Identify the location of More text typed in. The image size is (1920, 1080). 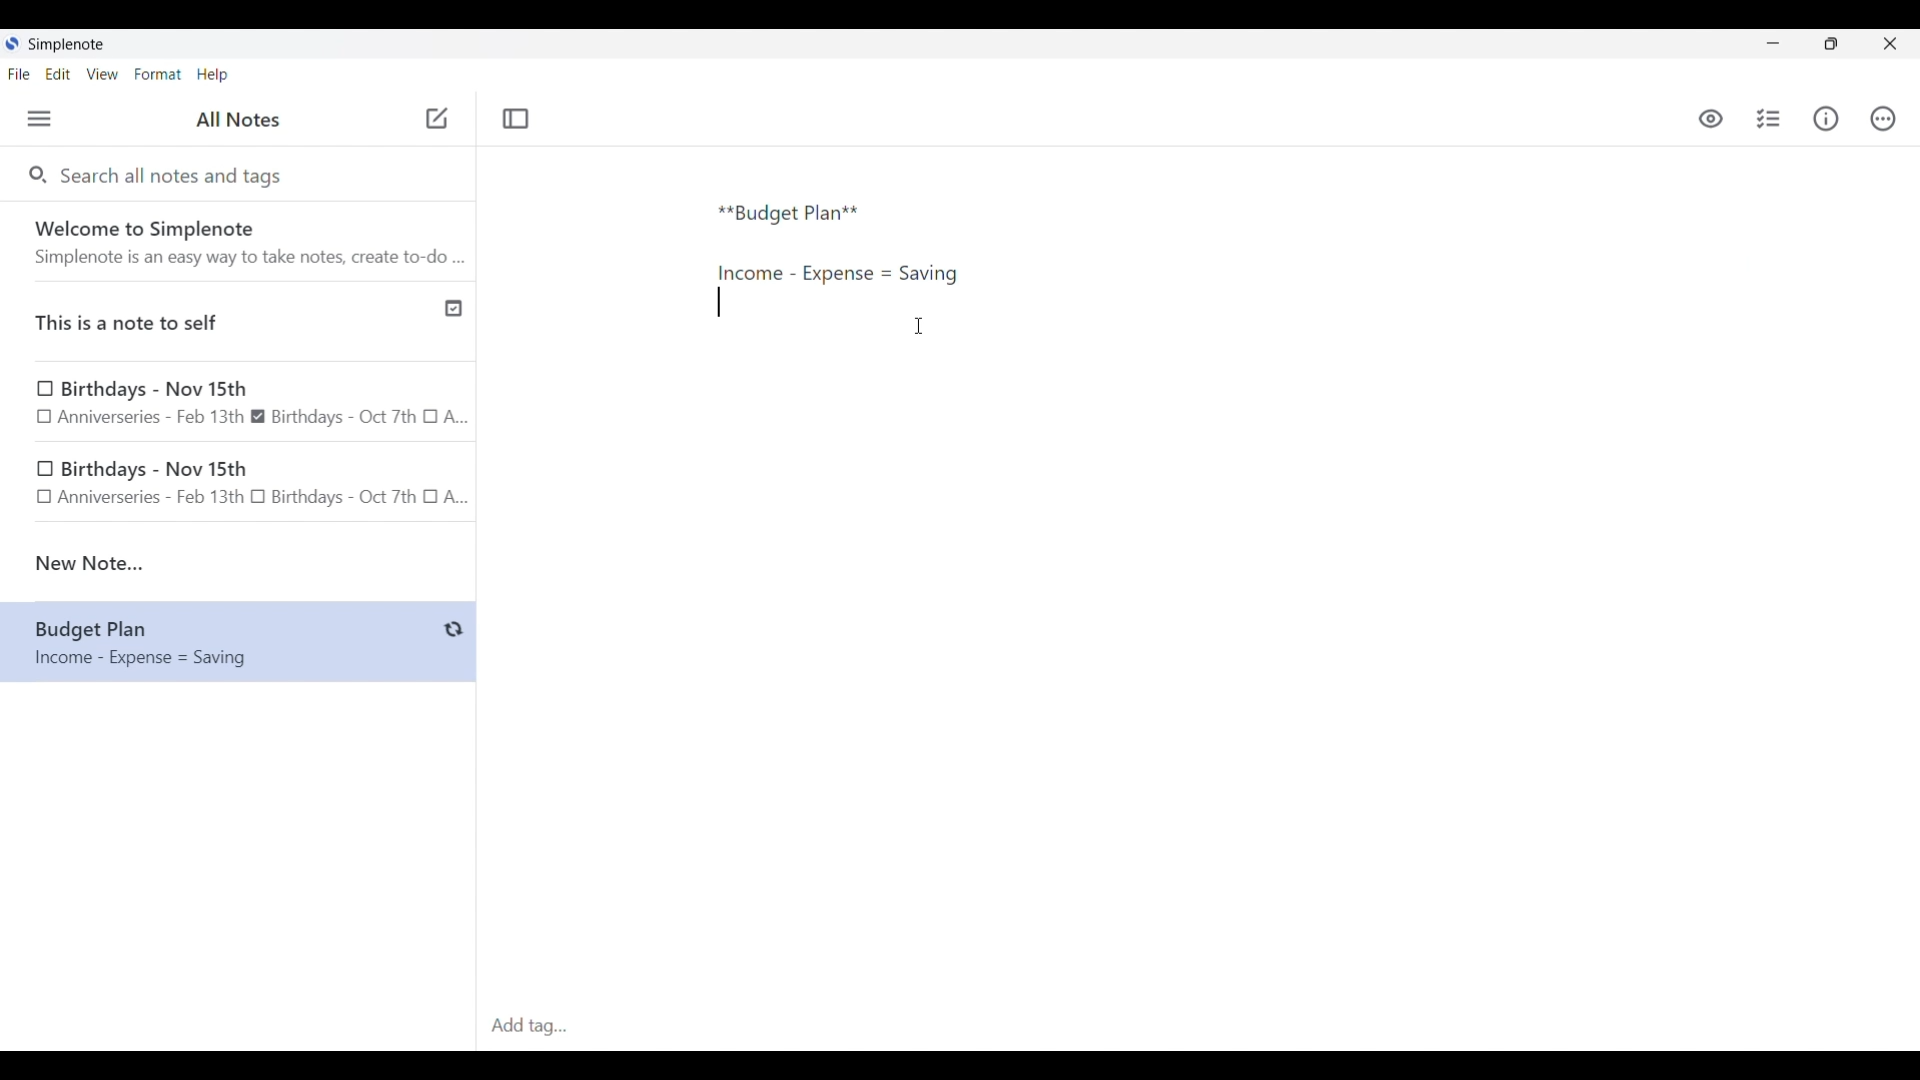
(836, 274).